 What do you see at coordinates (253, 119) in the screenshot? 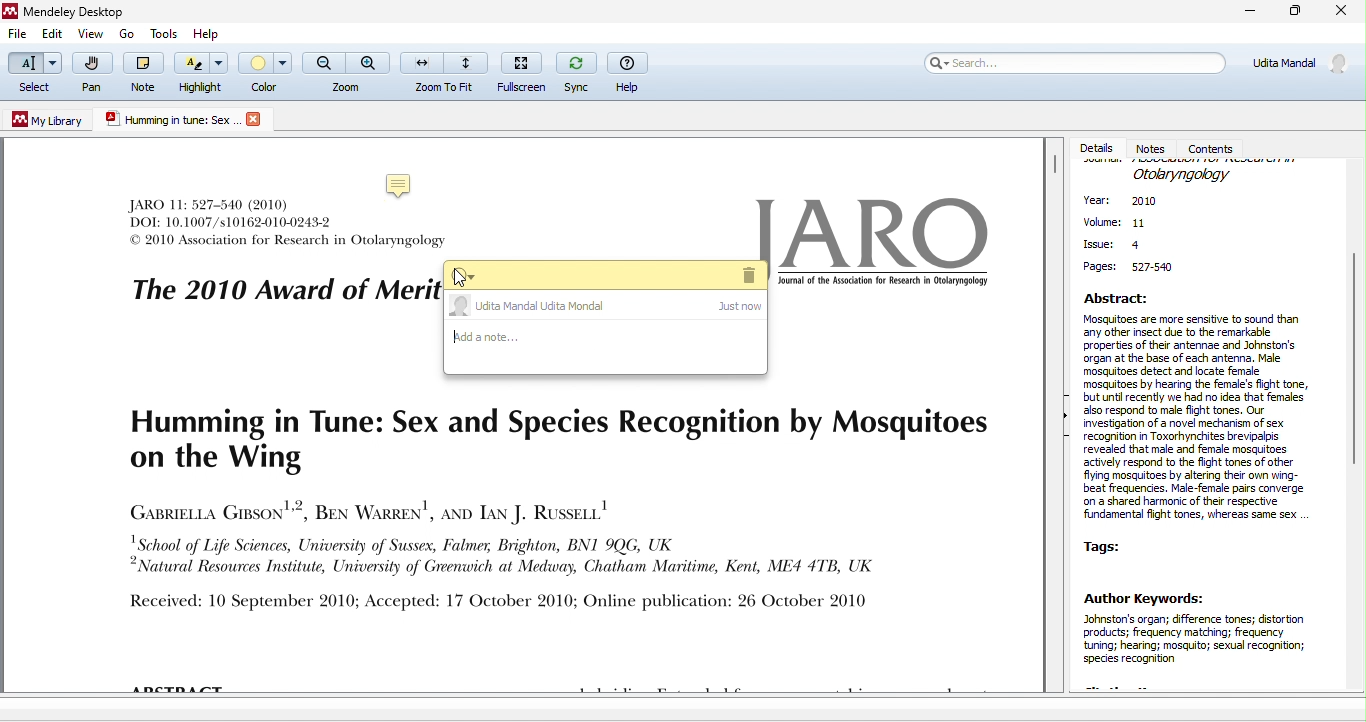
I see `logo` at bounding box center [253, 119].